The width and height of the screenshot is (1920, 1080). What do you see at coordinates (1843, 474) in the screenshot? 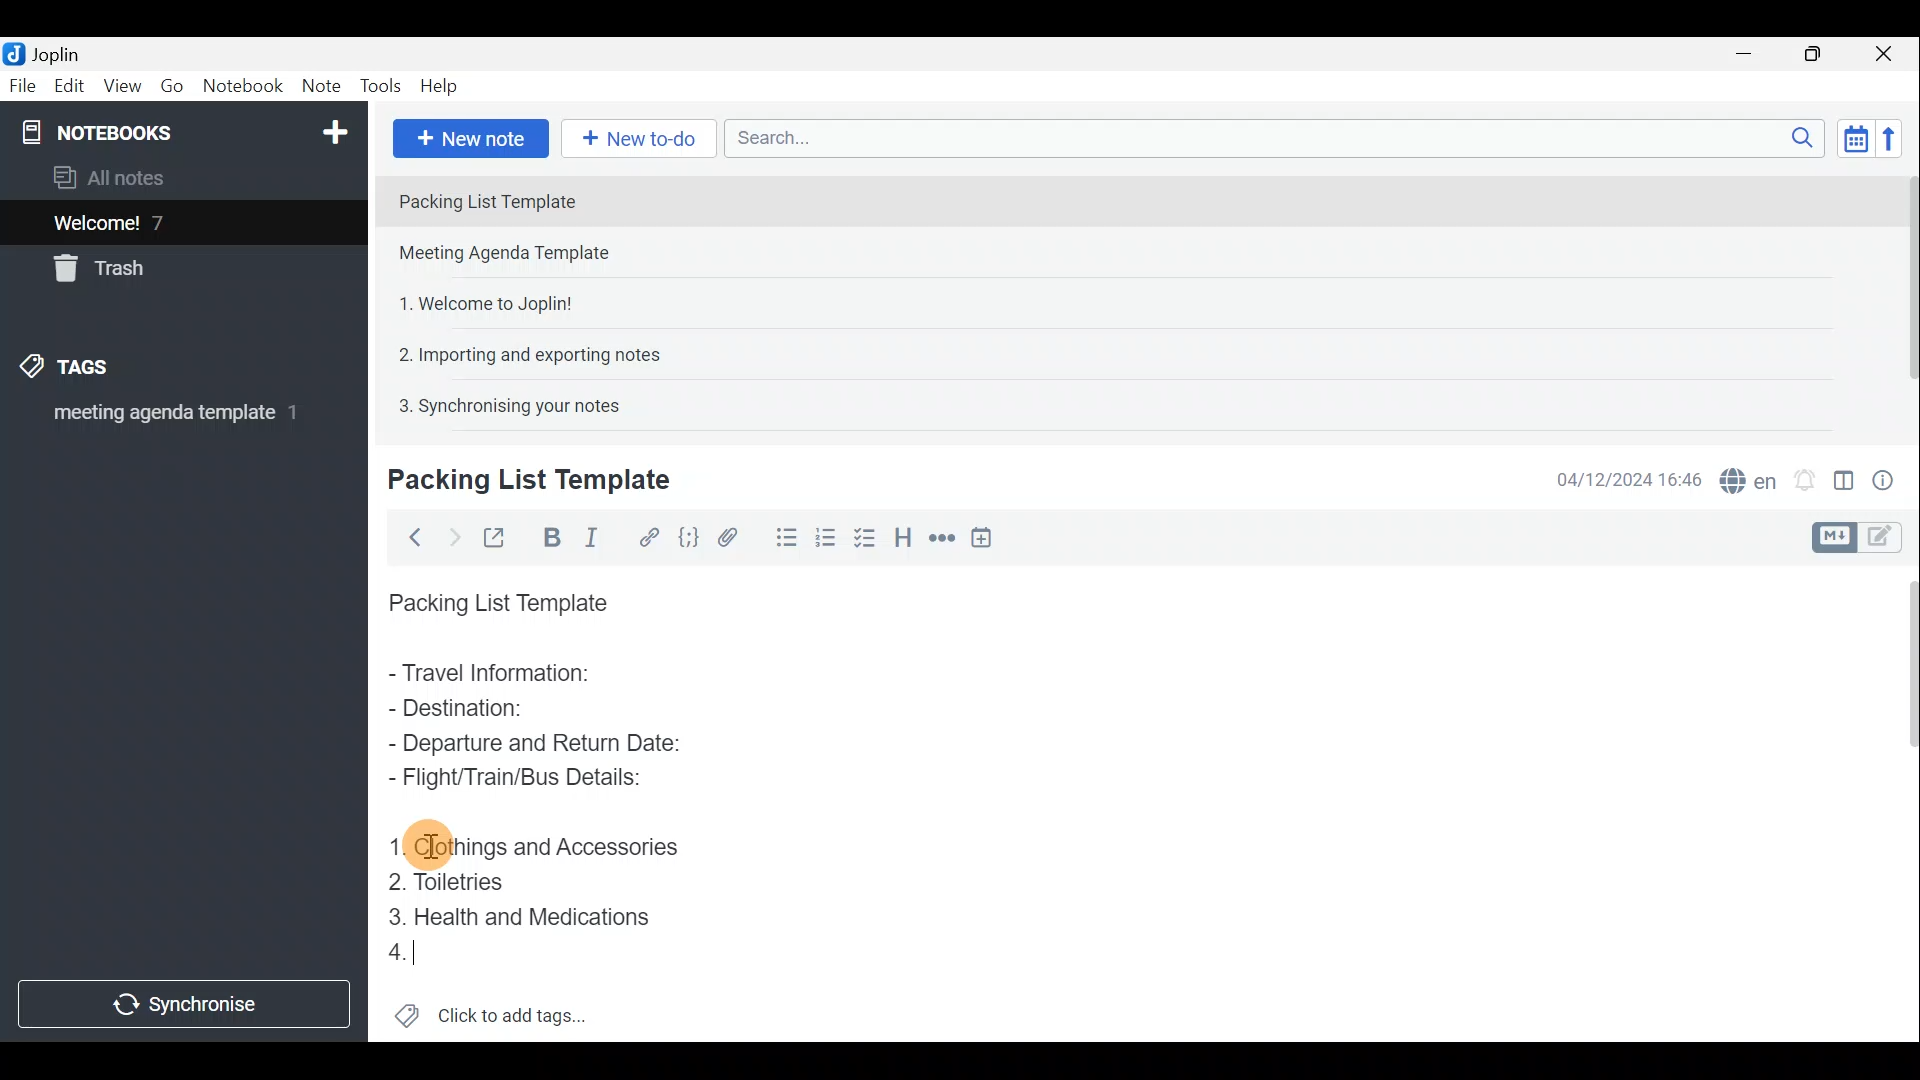
I see `Toggle editor layout` at bounding box center [1843, 474].